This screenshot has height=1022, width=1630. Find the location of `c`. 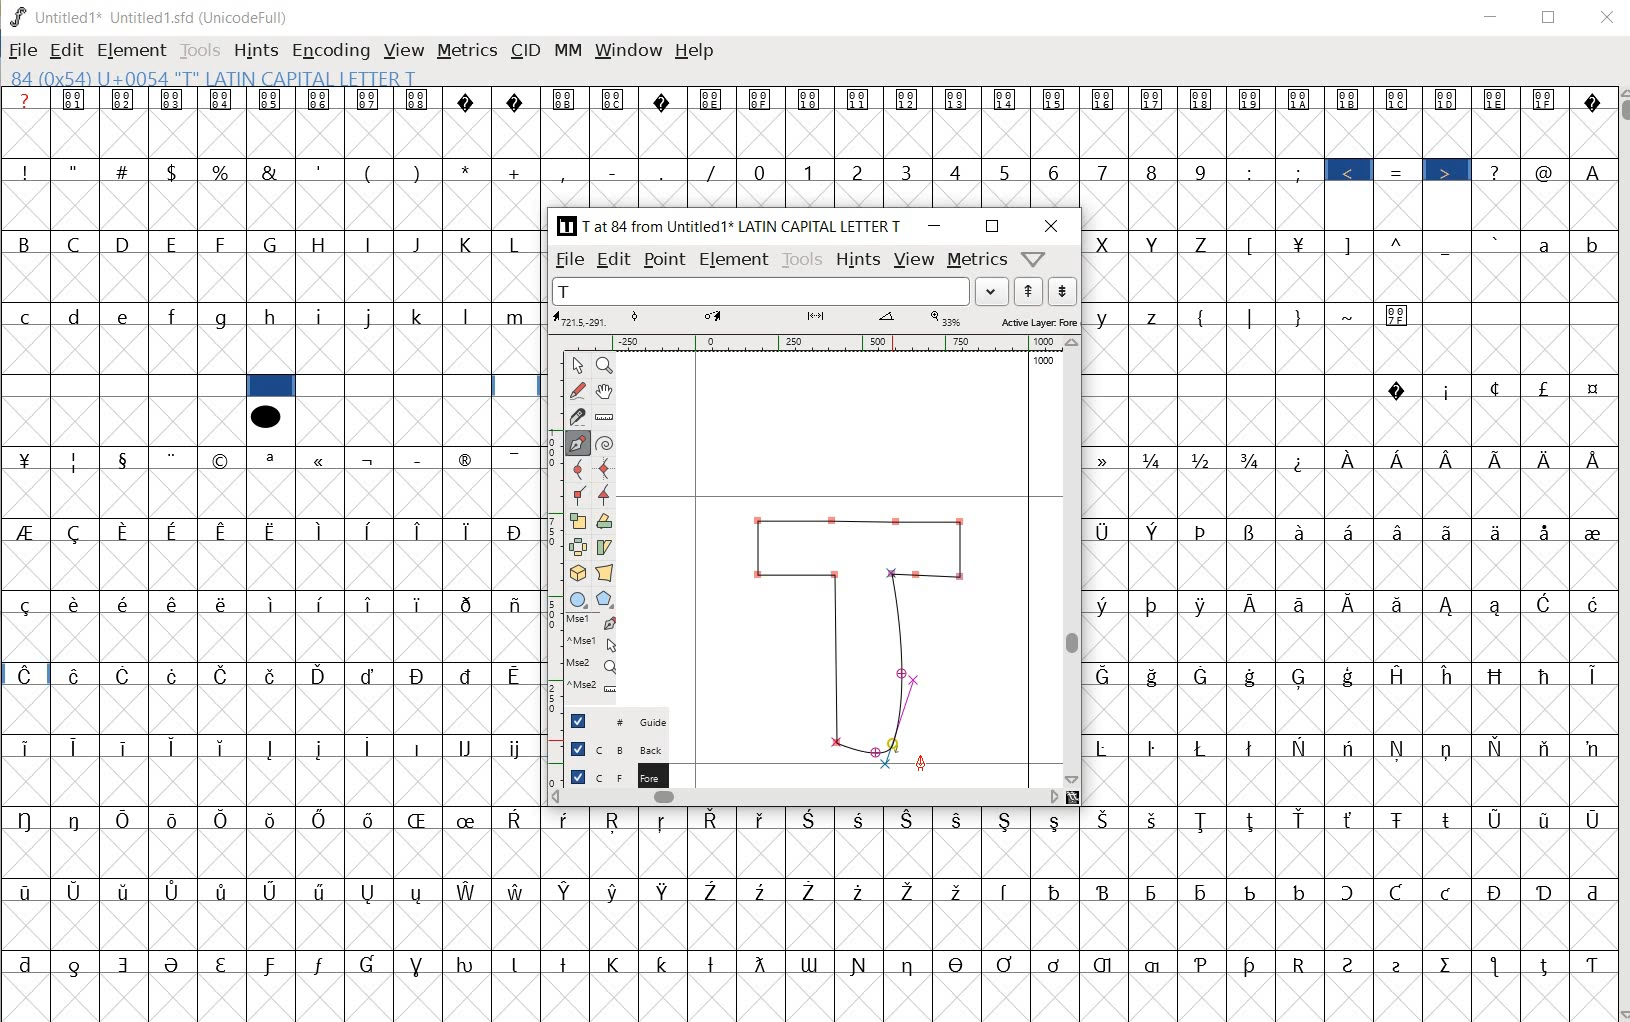

c is located at coordinates (25, 316).